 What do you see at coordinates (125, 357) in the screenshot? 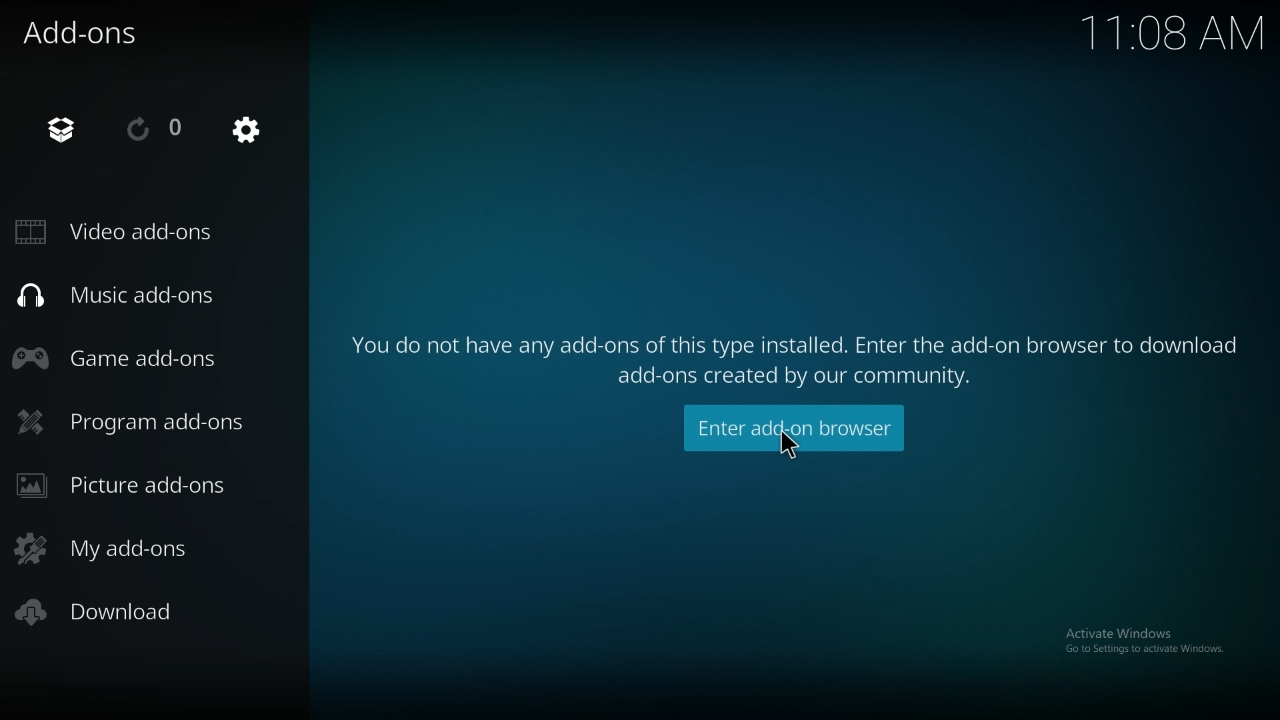
I see `games add ons` at bounding box center [125, 357].